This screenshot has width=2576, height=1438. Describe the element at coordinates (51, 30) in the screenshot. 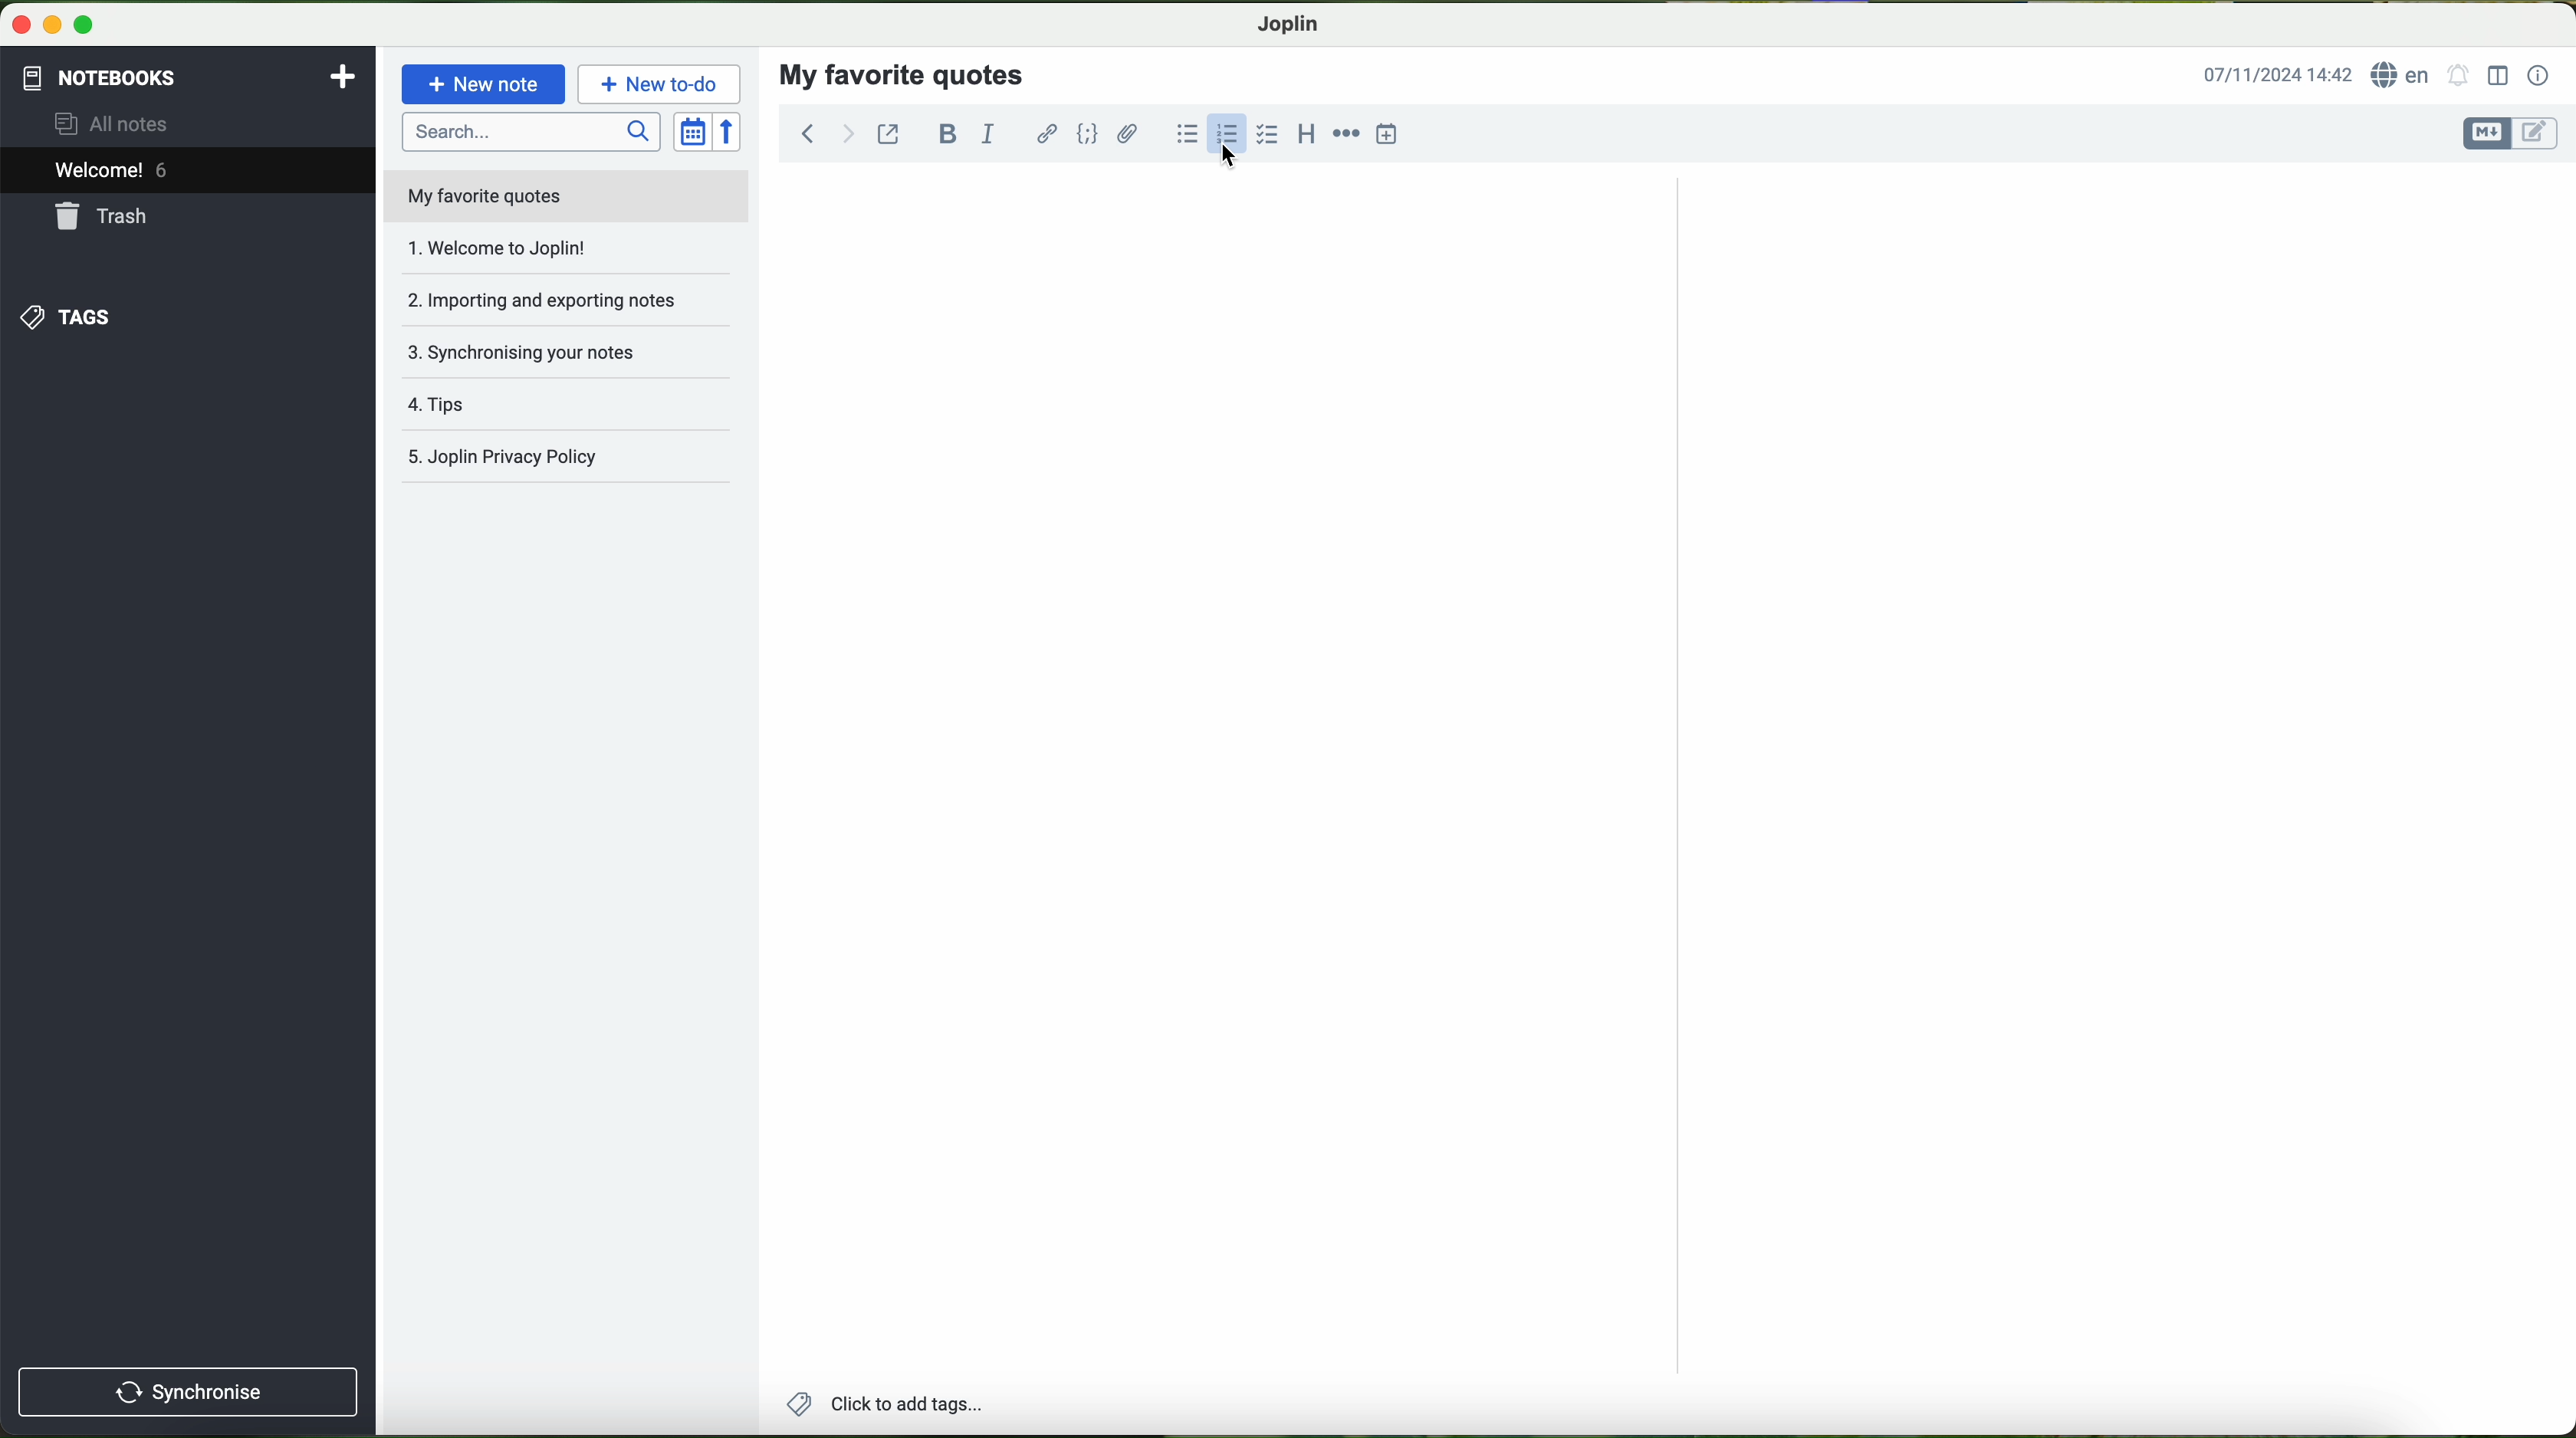

I see `minimize` at that location.